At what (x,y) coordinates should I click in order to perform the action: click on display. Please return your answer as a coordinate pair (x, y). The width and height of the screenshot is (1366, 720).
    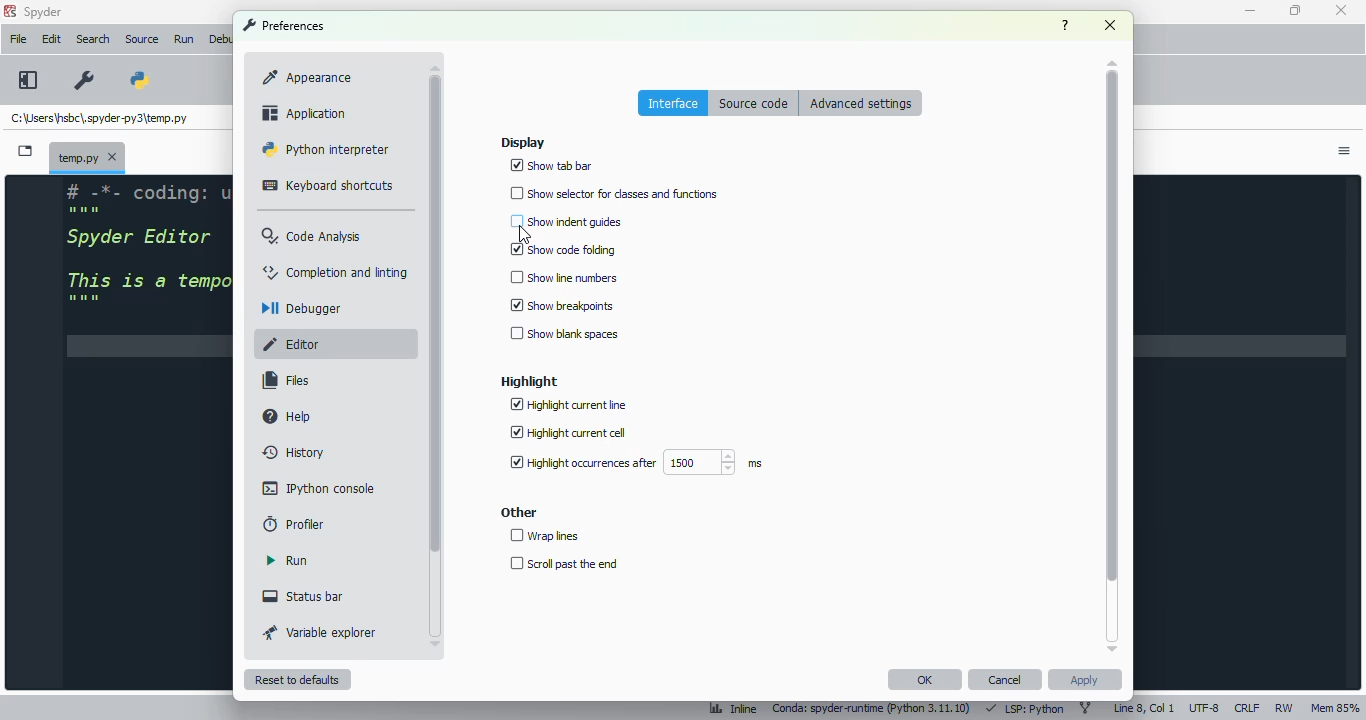
    Looking at the image, I should click on (525, 143).